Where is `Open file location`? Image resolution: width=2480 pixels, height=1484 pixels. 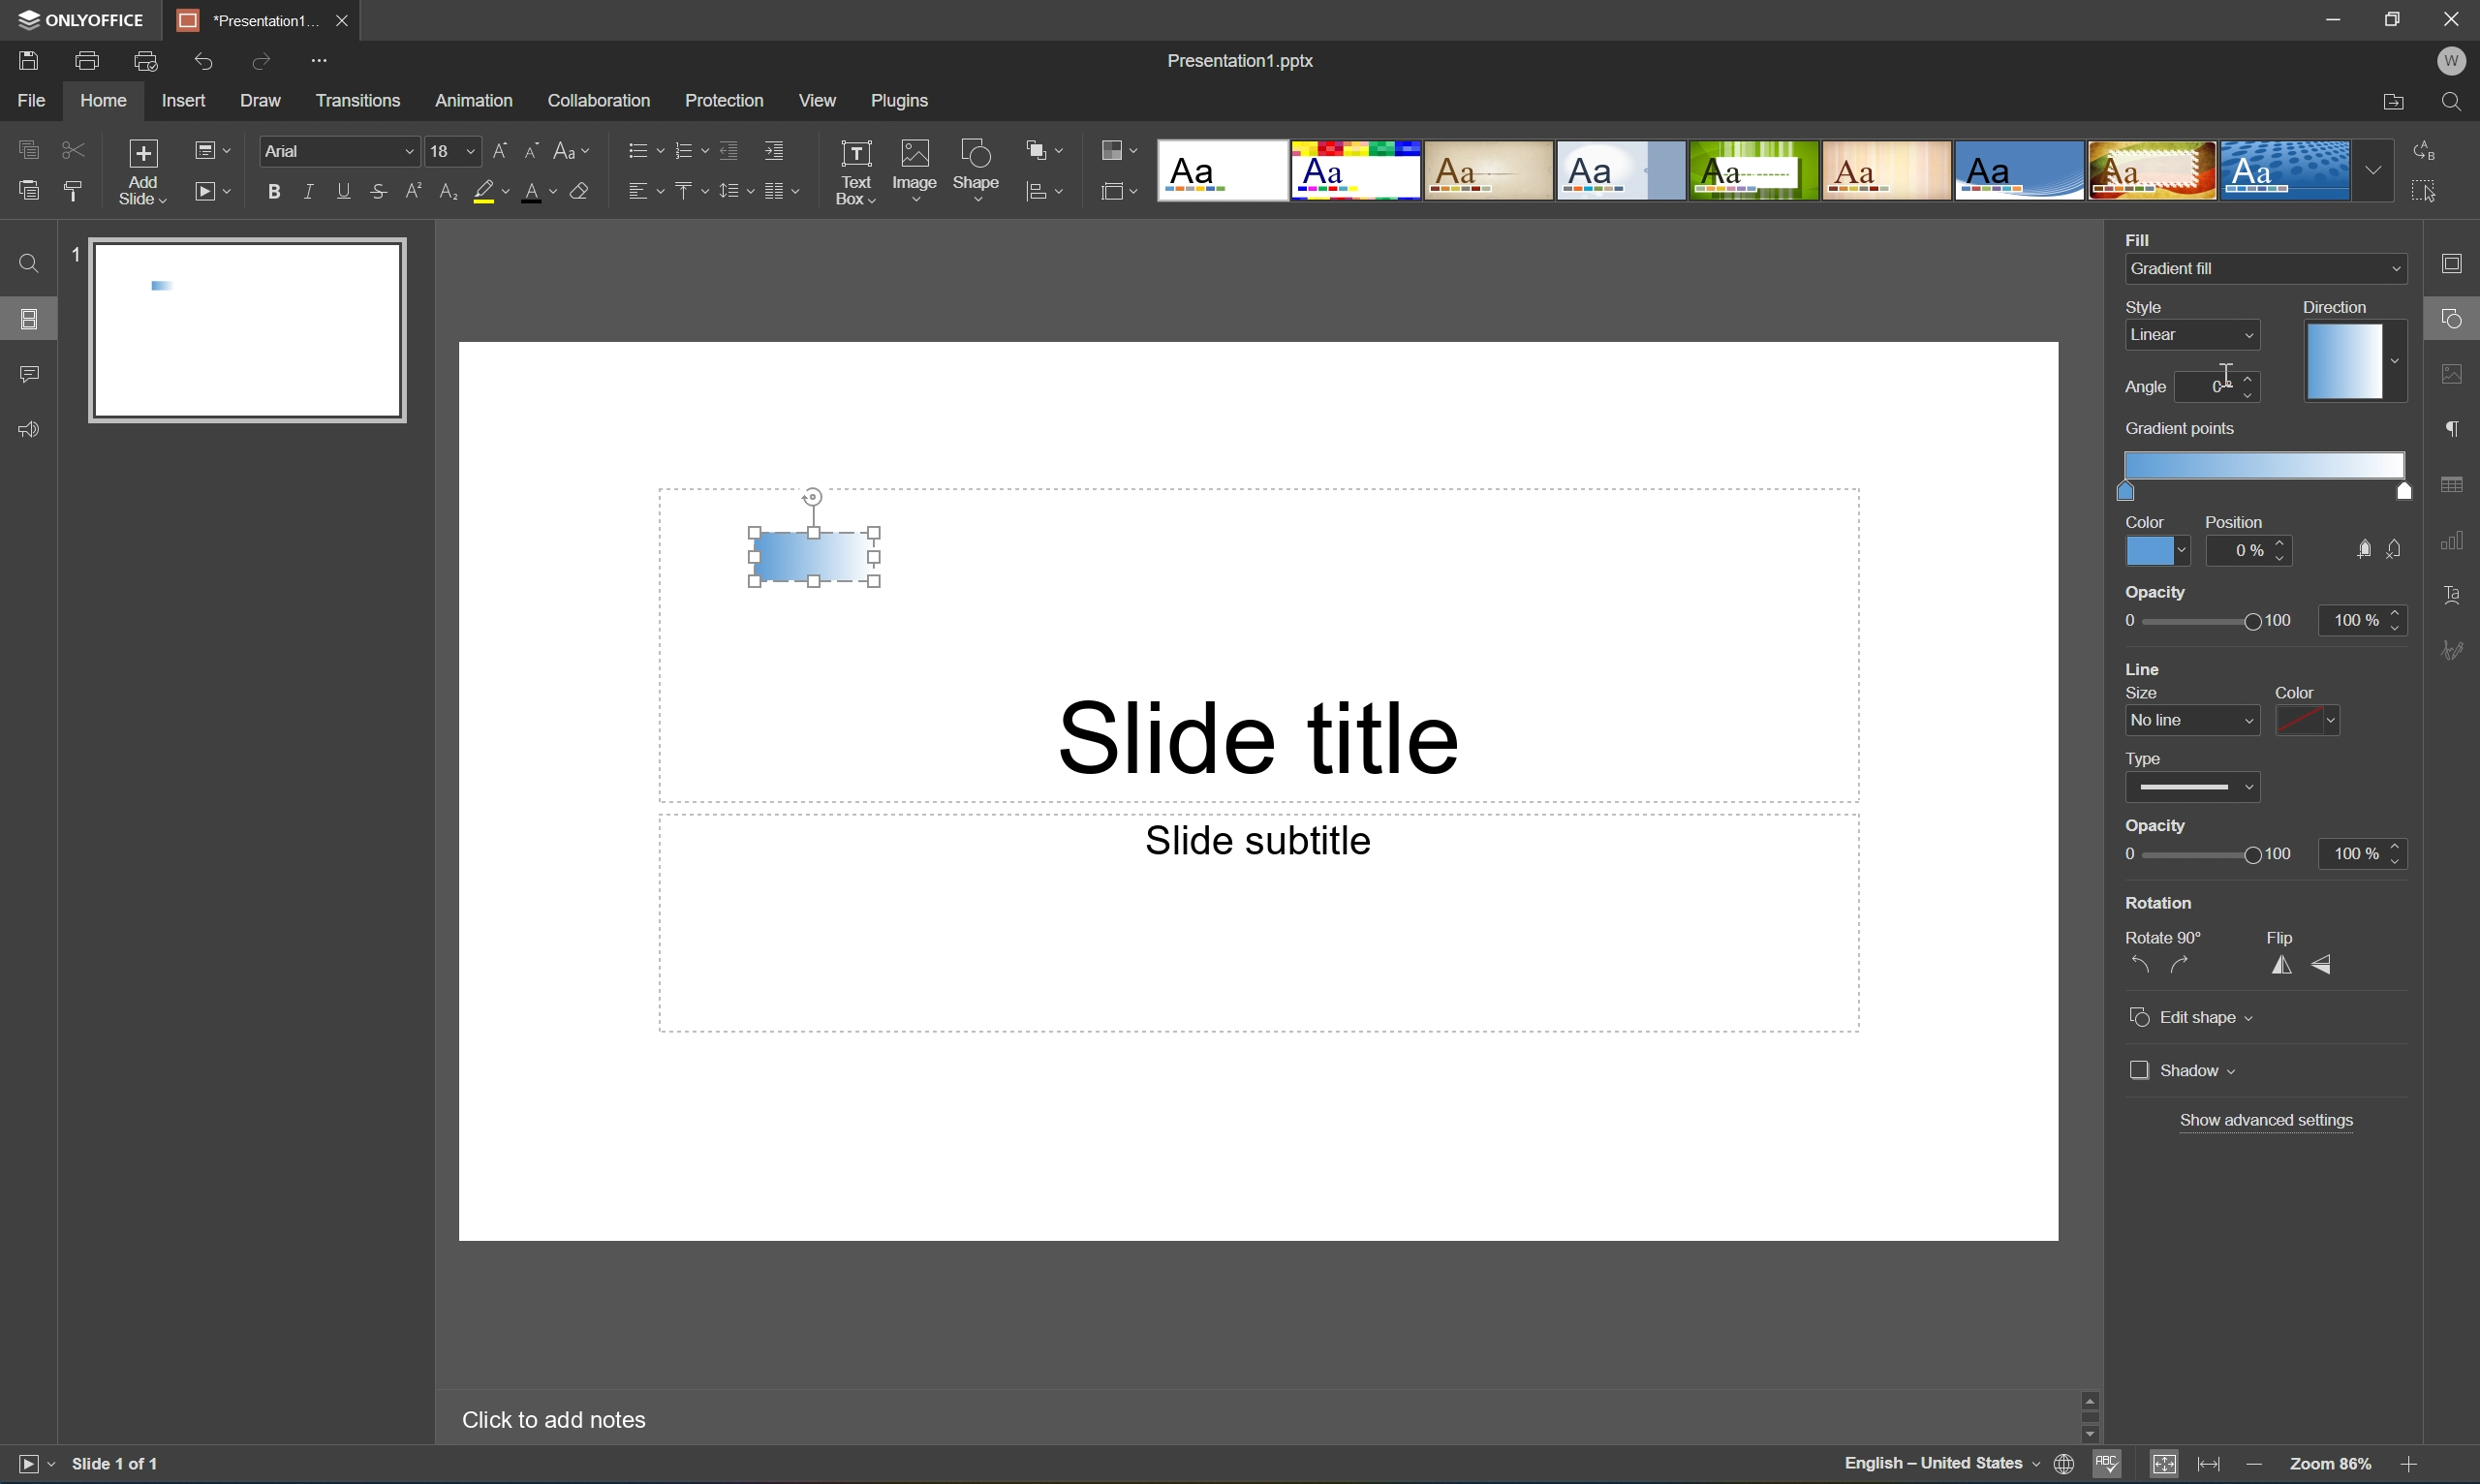
Open file location is located at coordinates (2393, 104).